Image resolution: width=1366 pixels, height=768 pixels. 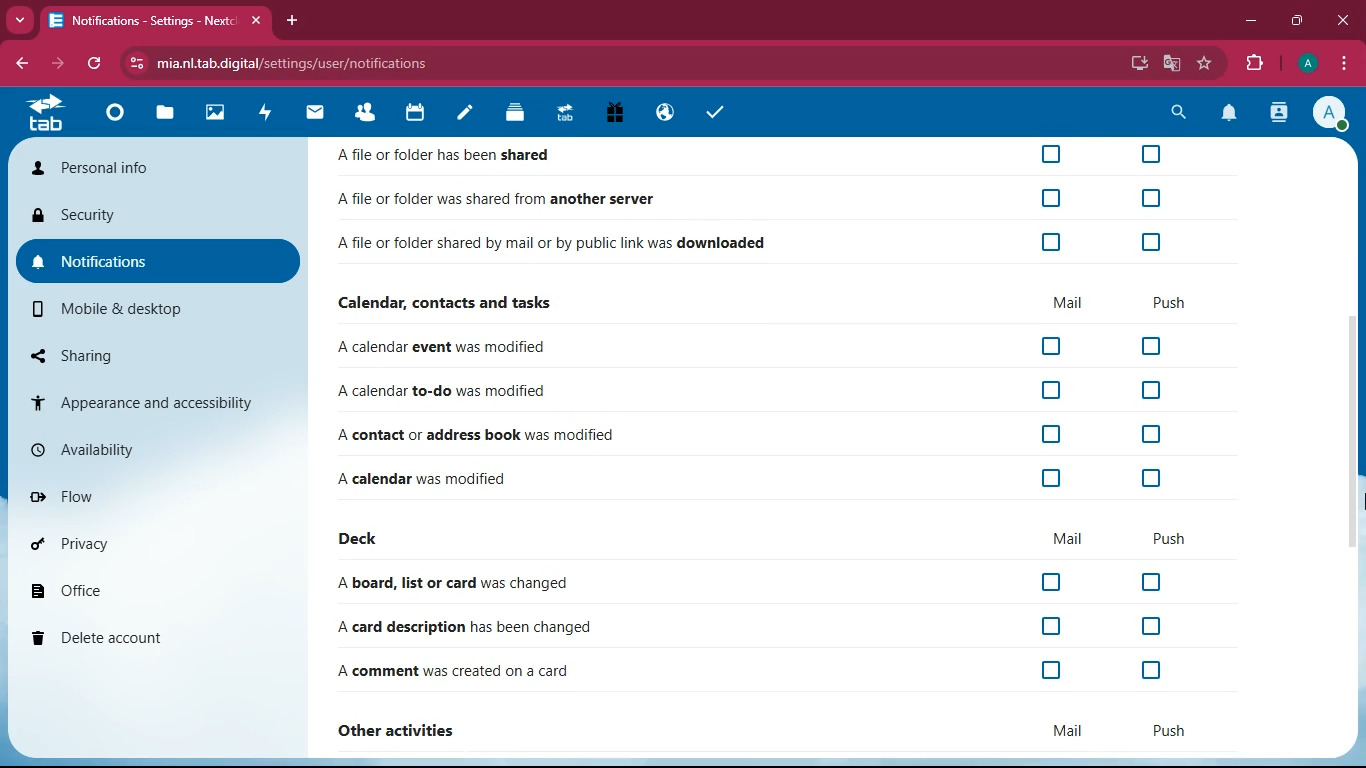 What do you see at coordinates (1070, 302) in the screenshot?
I see `mail` at bounding box center [1070, 302].